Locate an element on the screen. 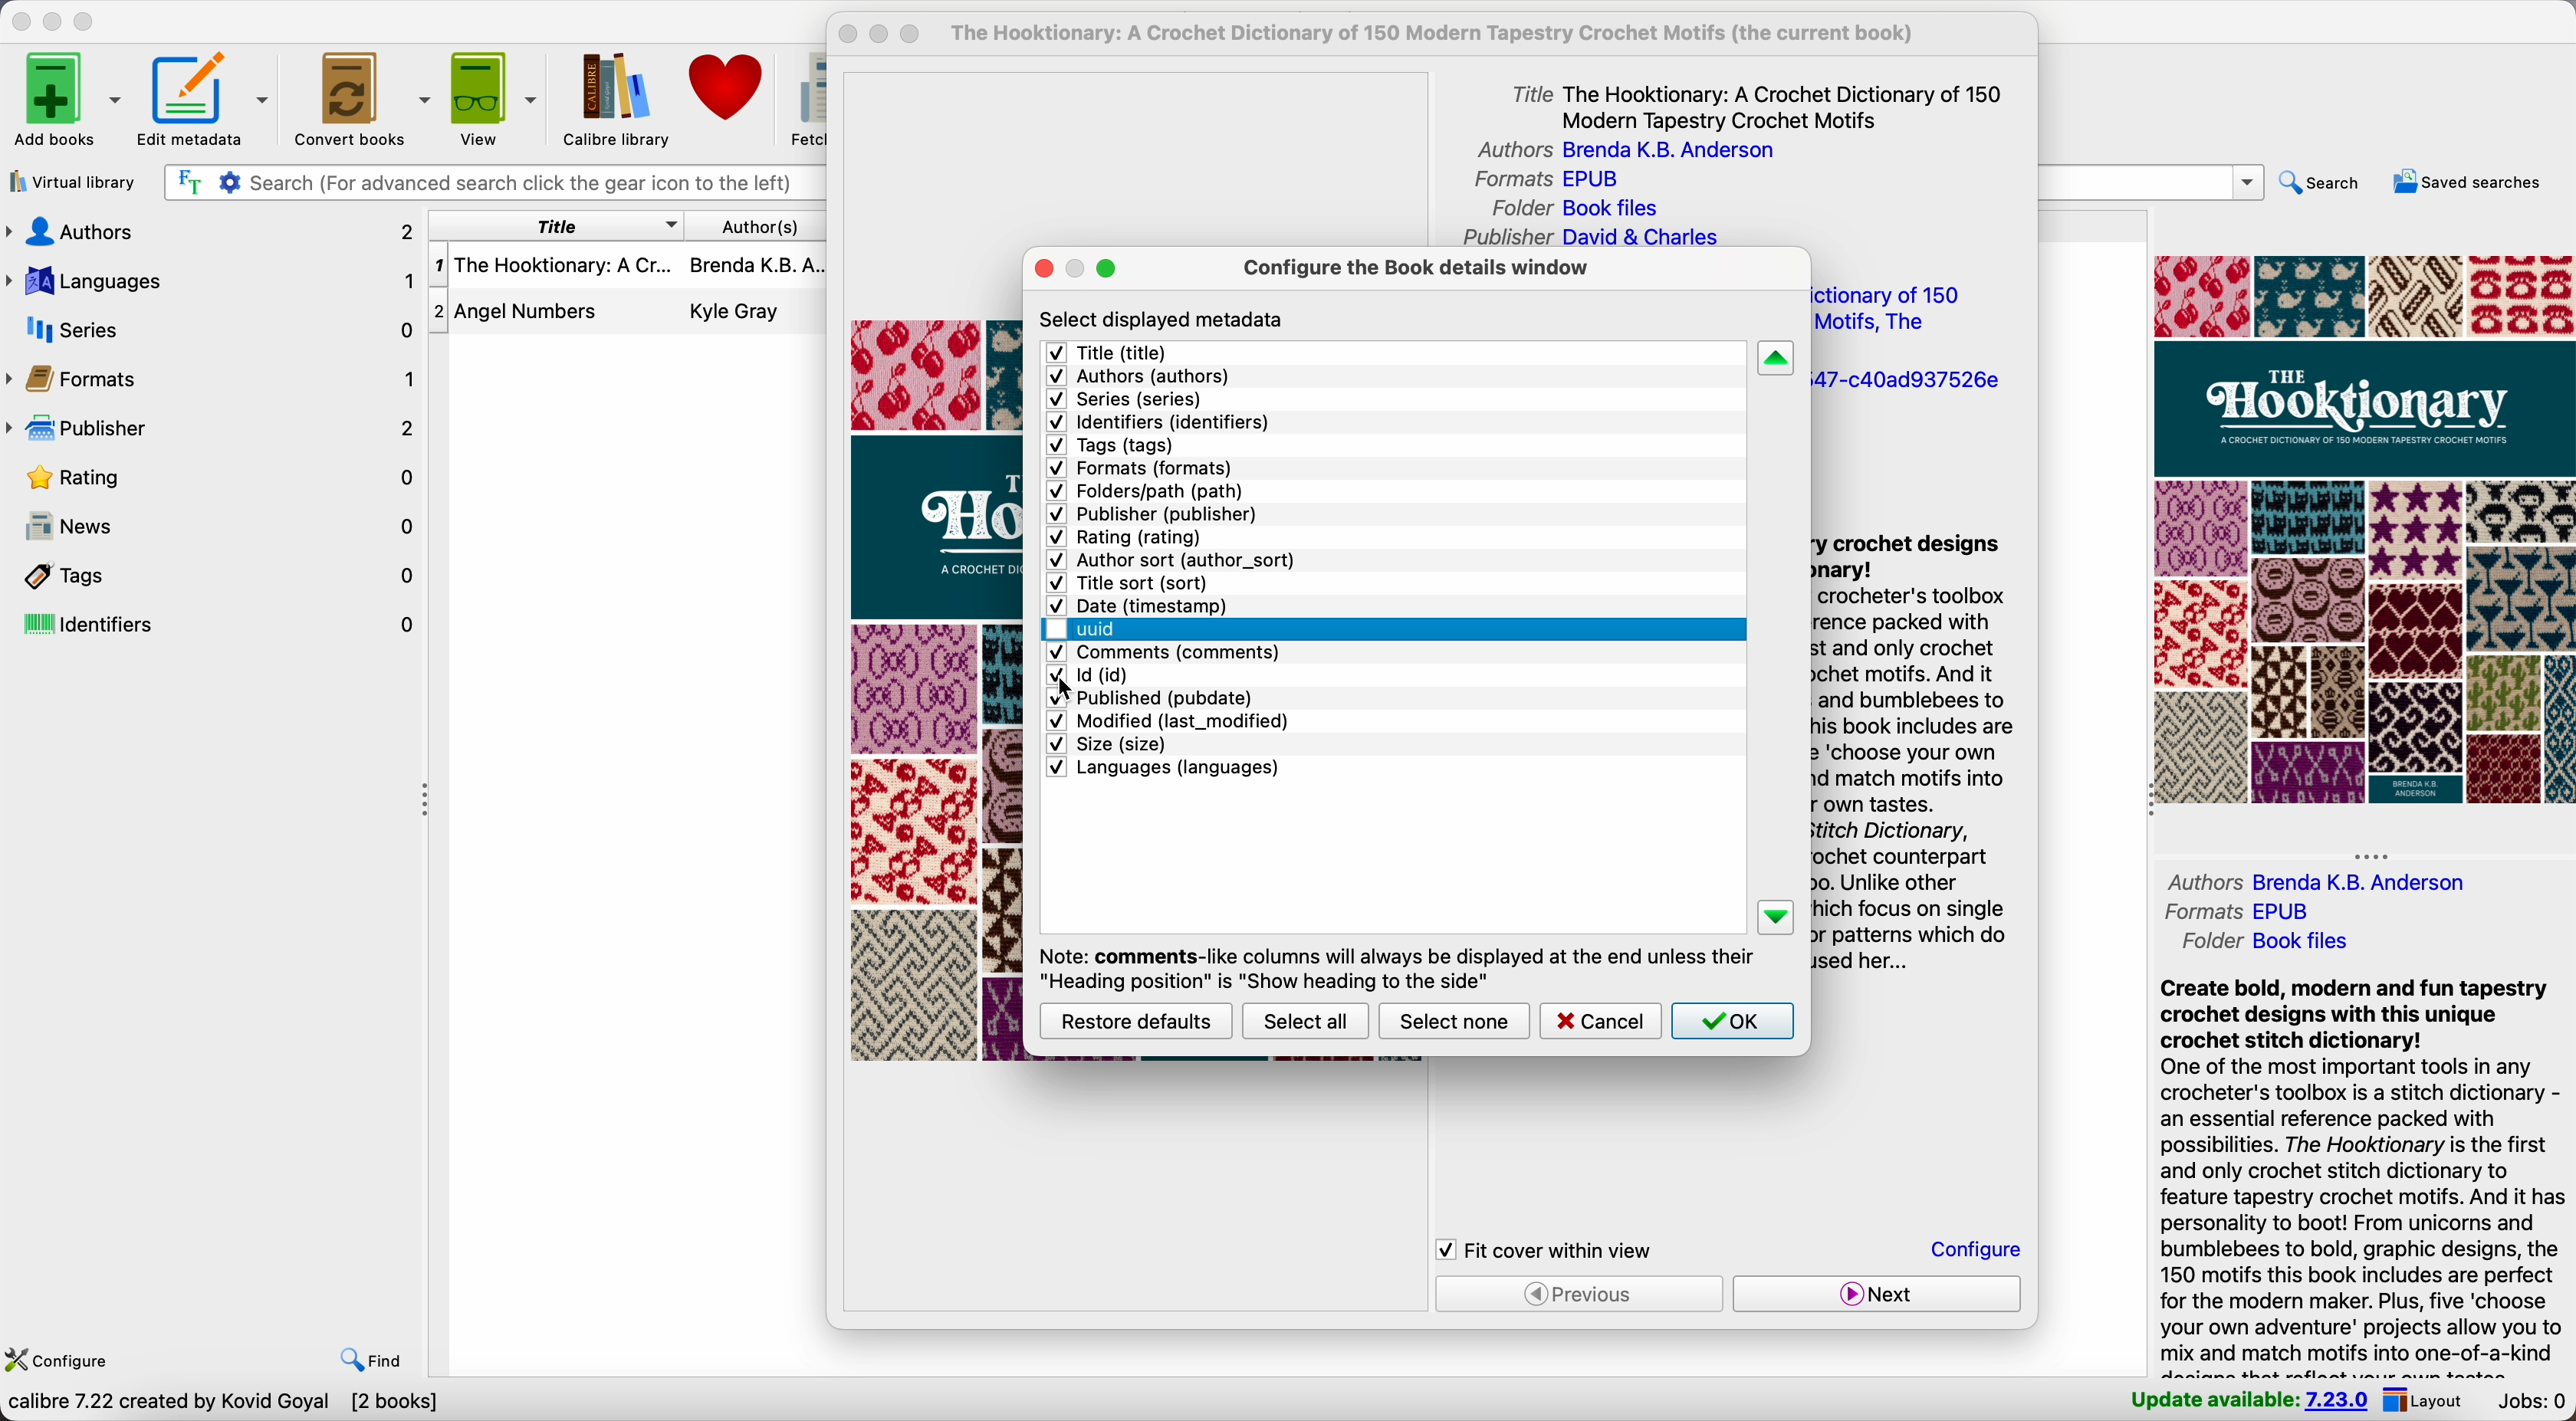 The height and width of the screenshot is (1421, 2576). title sort is located at coordinates (1897, 309).